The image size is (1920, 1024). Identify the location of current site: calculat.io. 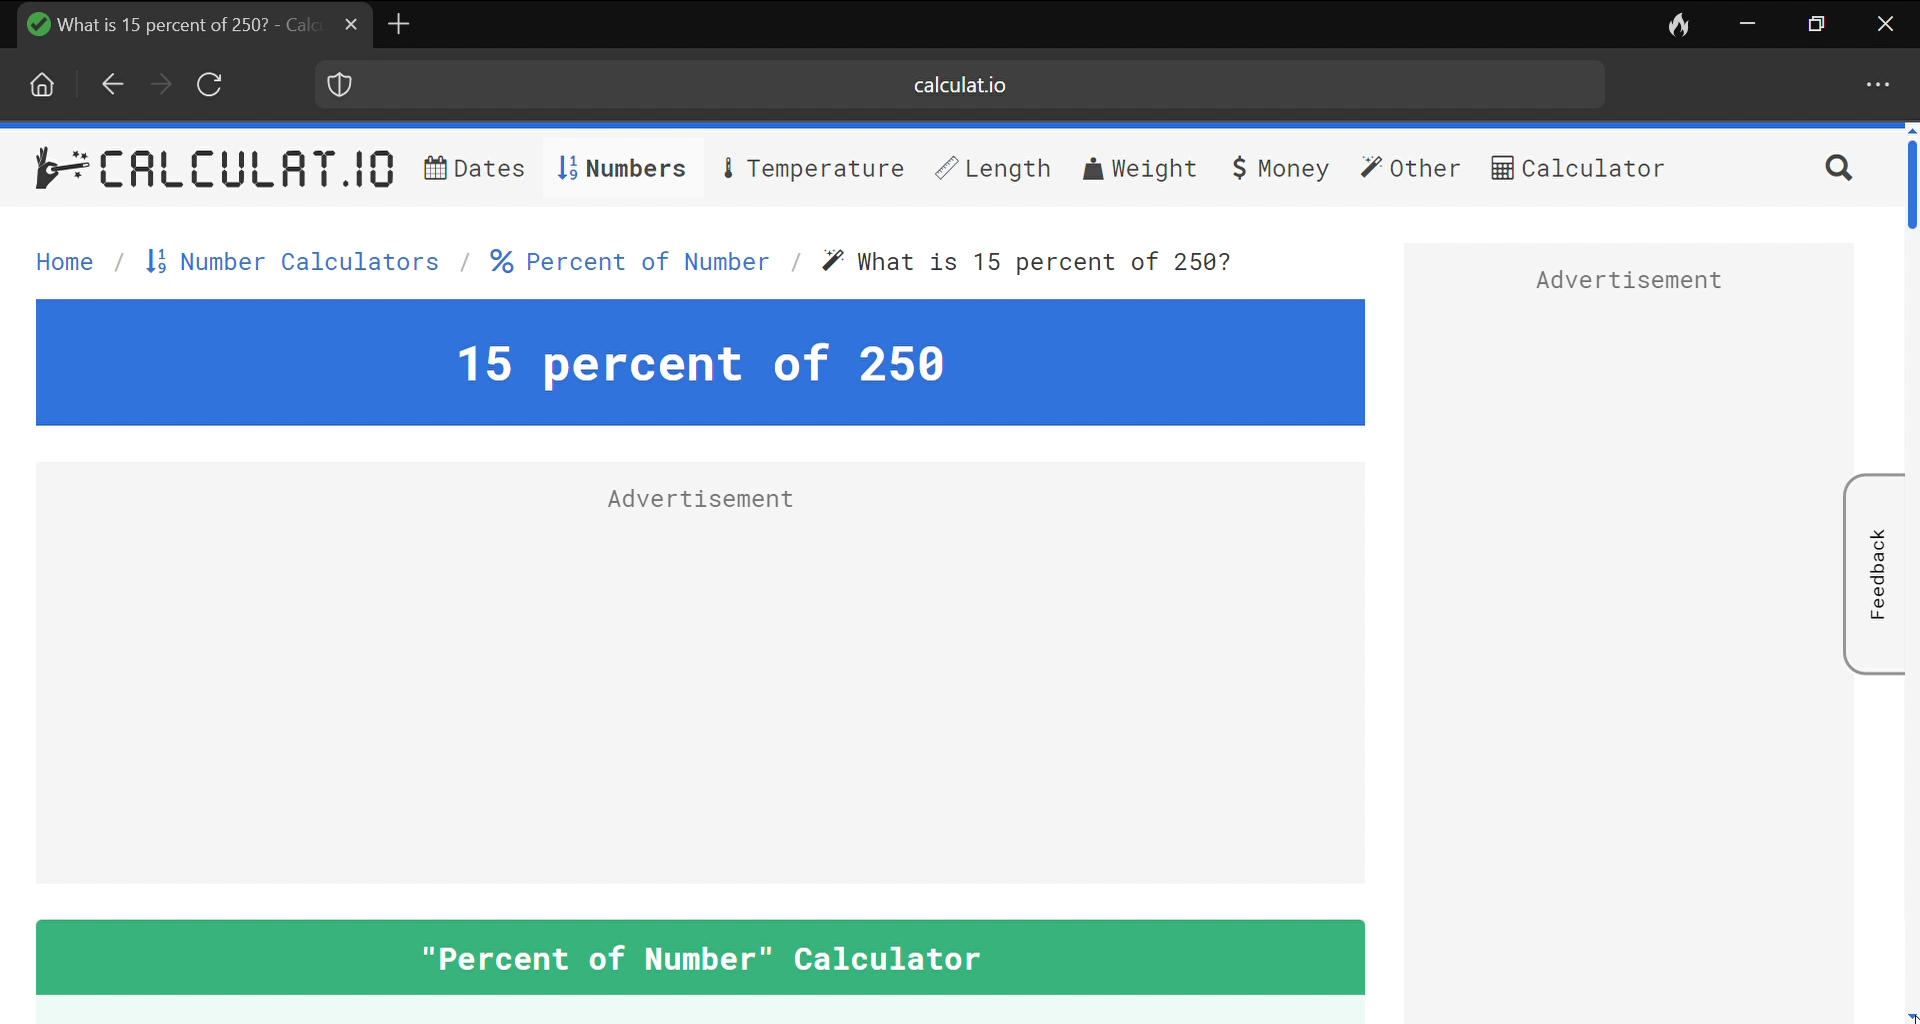
(971, 86).